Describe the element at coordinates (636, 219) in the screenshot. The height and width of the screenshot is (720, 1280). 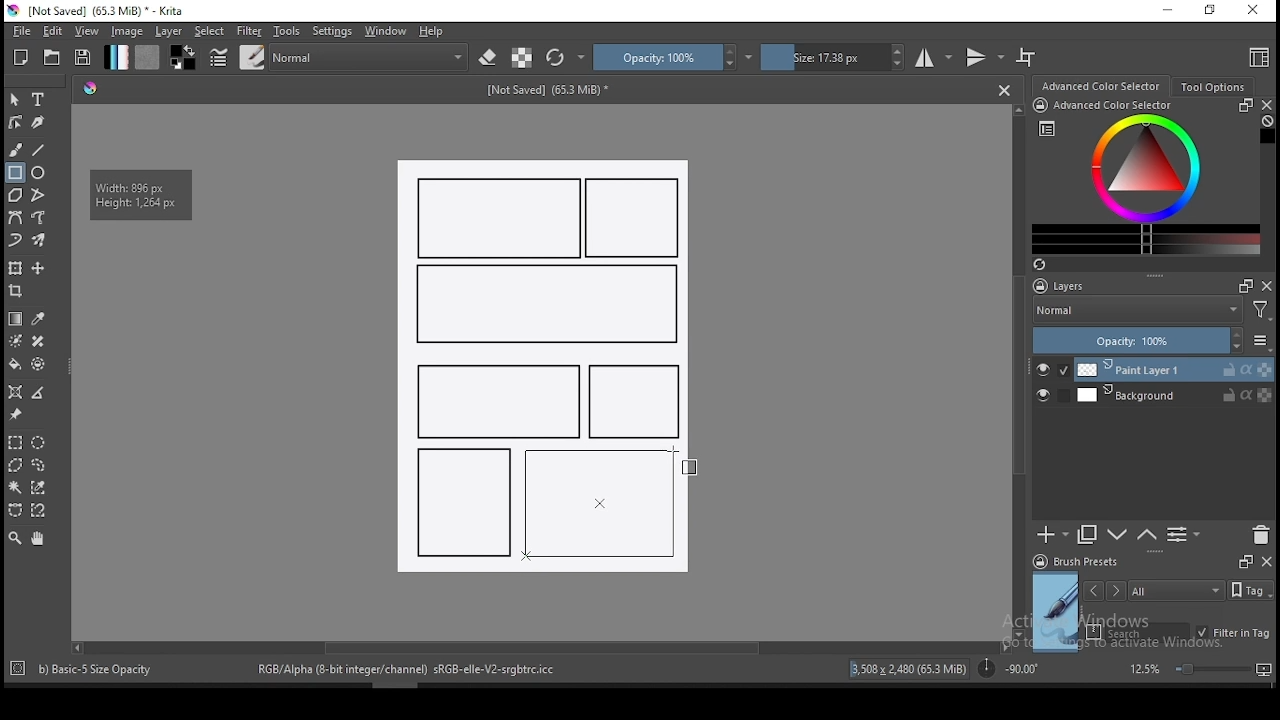
I see `new rectangle` at that location.